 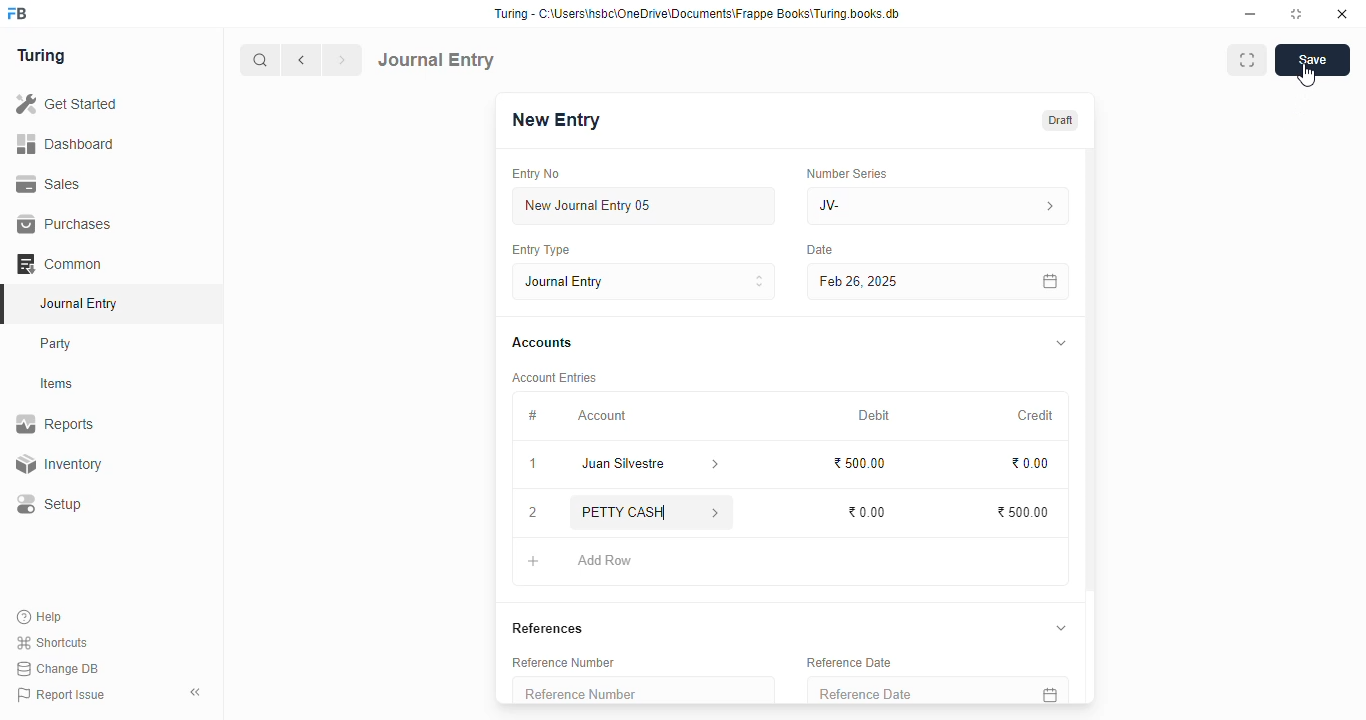 What do you see at coordinates (61, 264) in the screenshot?
I see `common` at bounding box center [61, 264].